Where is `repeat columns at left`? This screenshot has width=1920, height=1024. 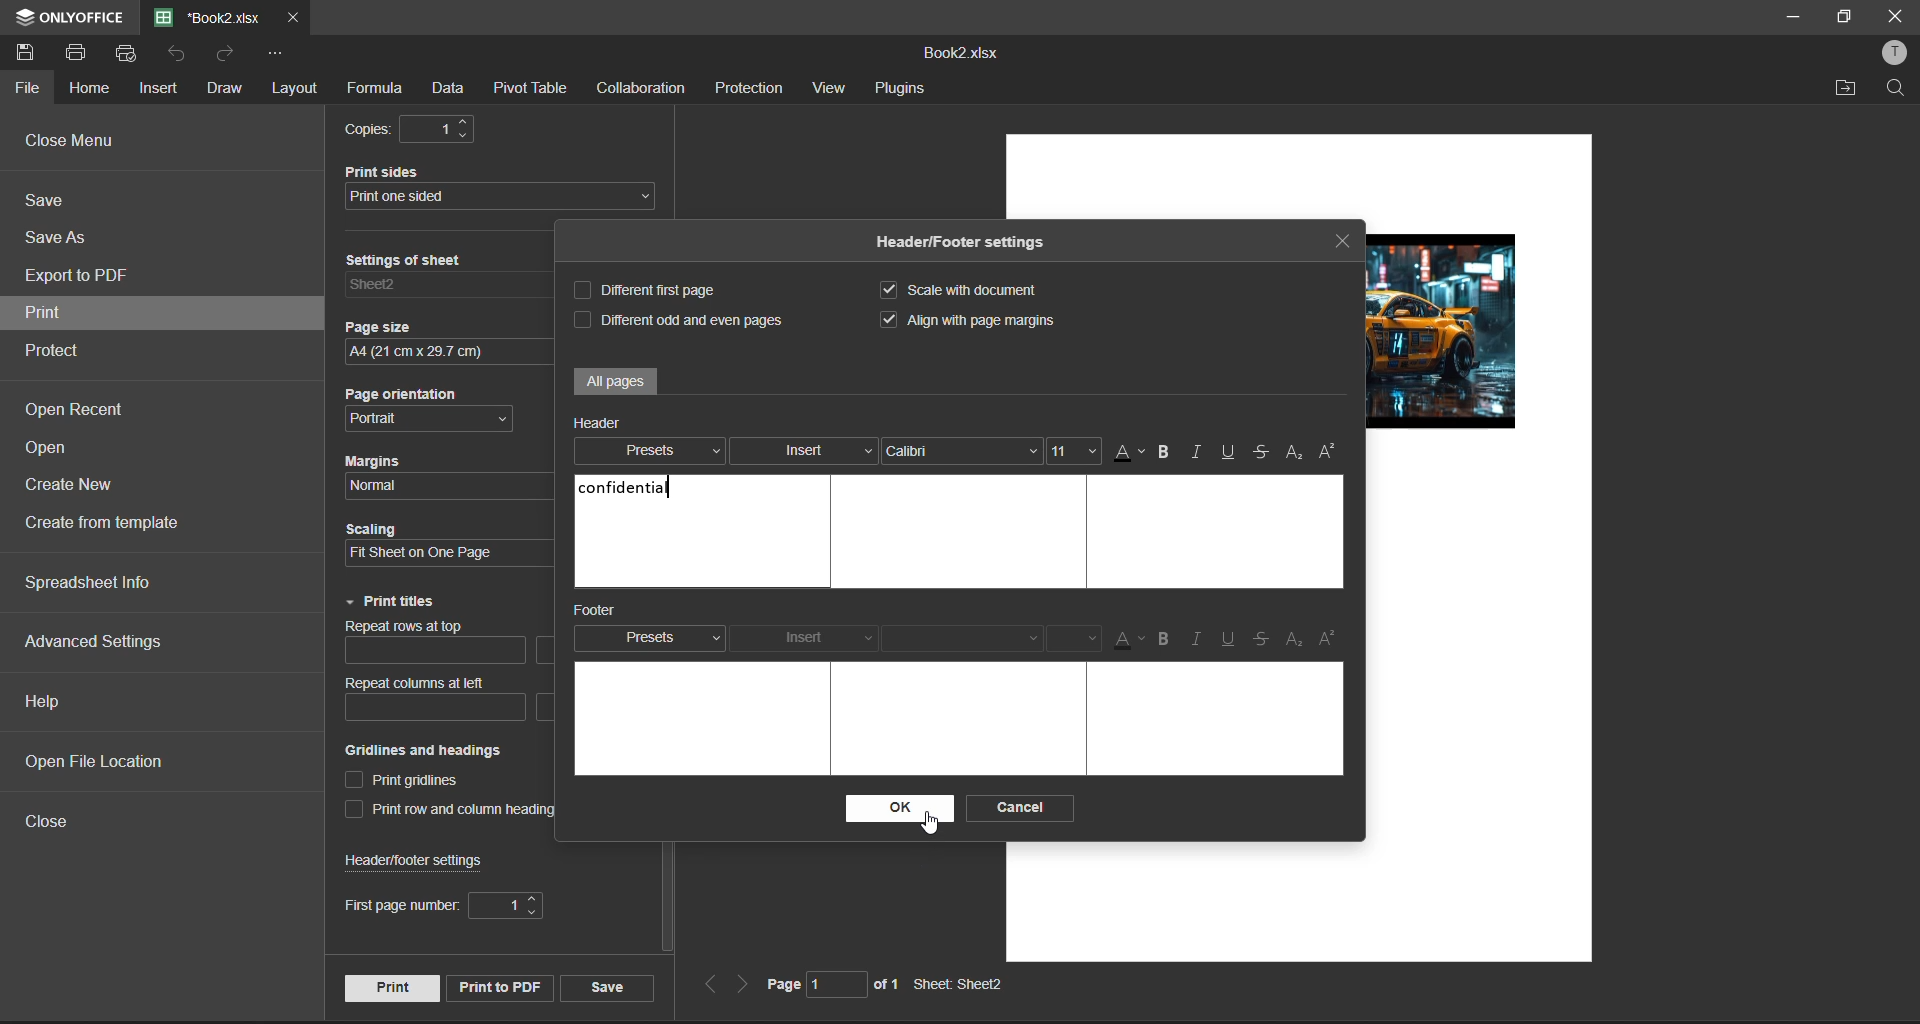
repeat columns at left is located at coordinates (426, 701).